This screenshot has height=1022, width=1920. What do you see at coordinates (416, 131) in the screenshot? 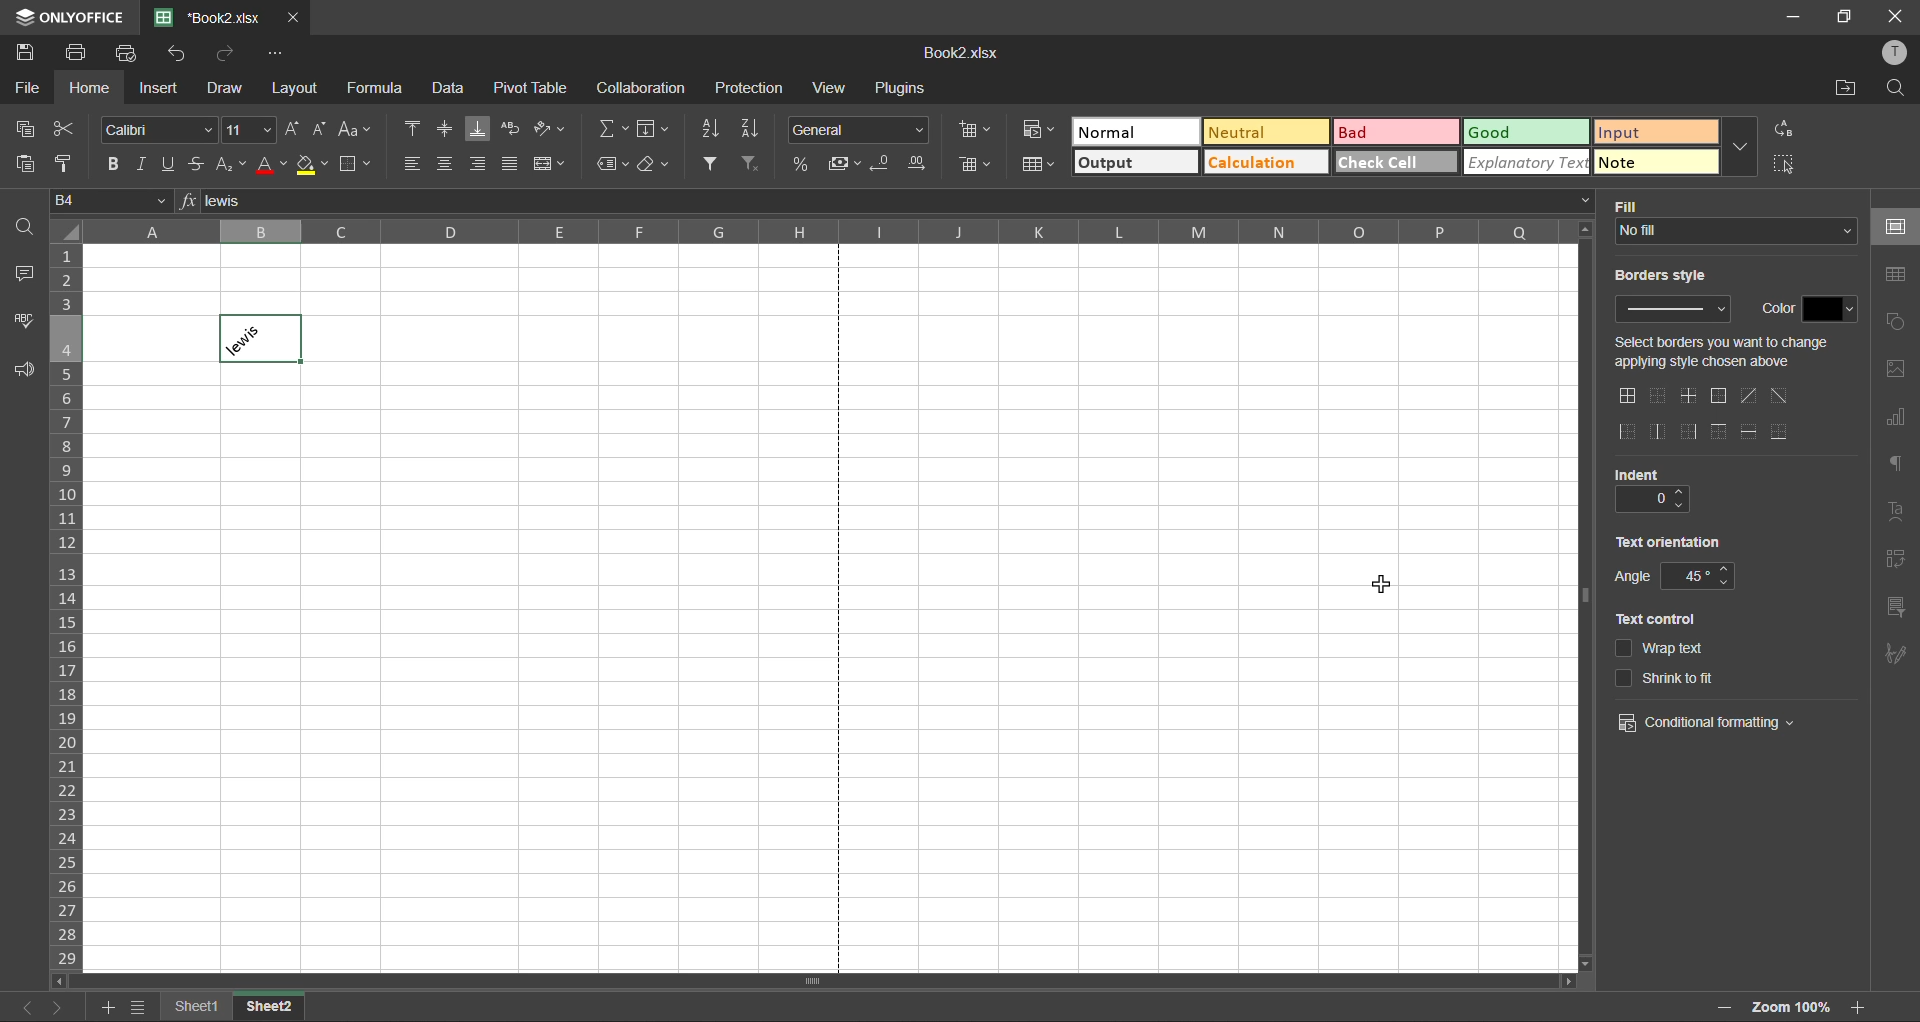
I see `align top` at bounding box center [416, 131].